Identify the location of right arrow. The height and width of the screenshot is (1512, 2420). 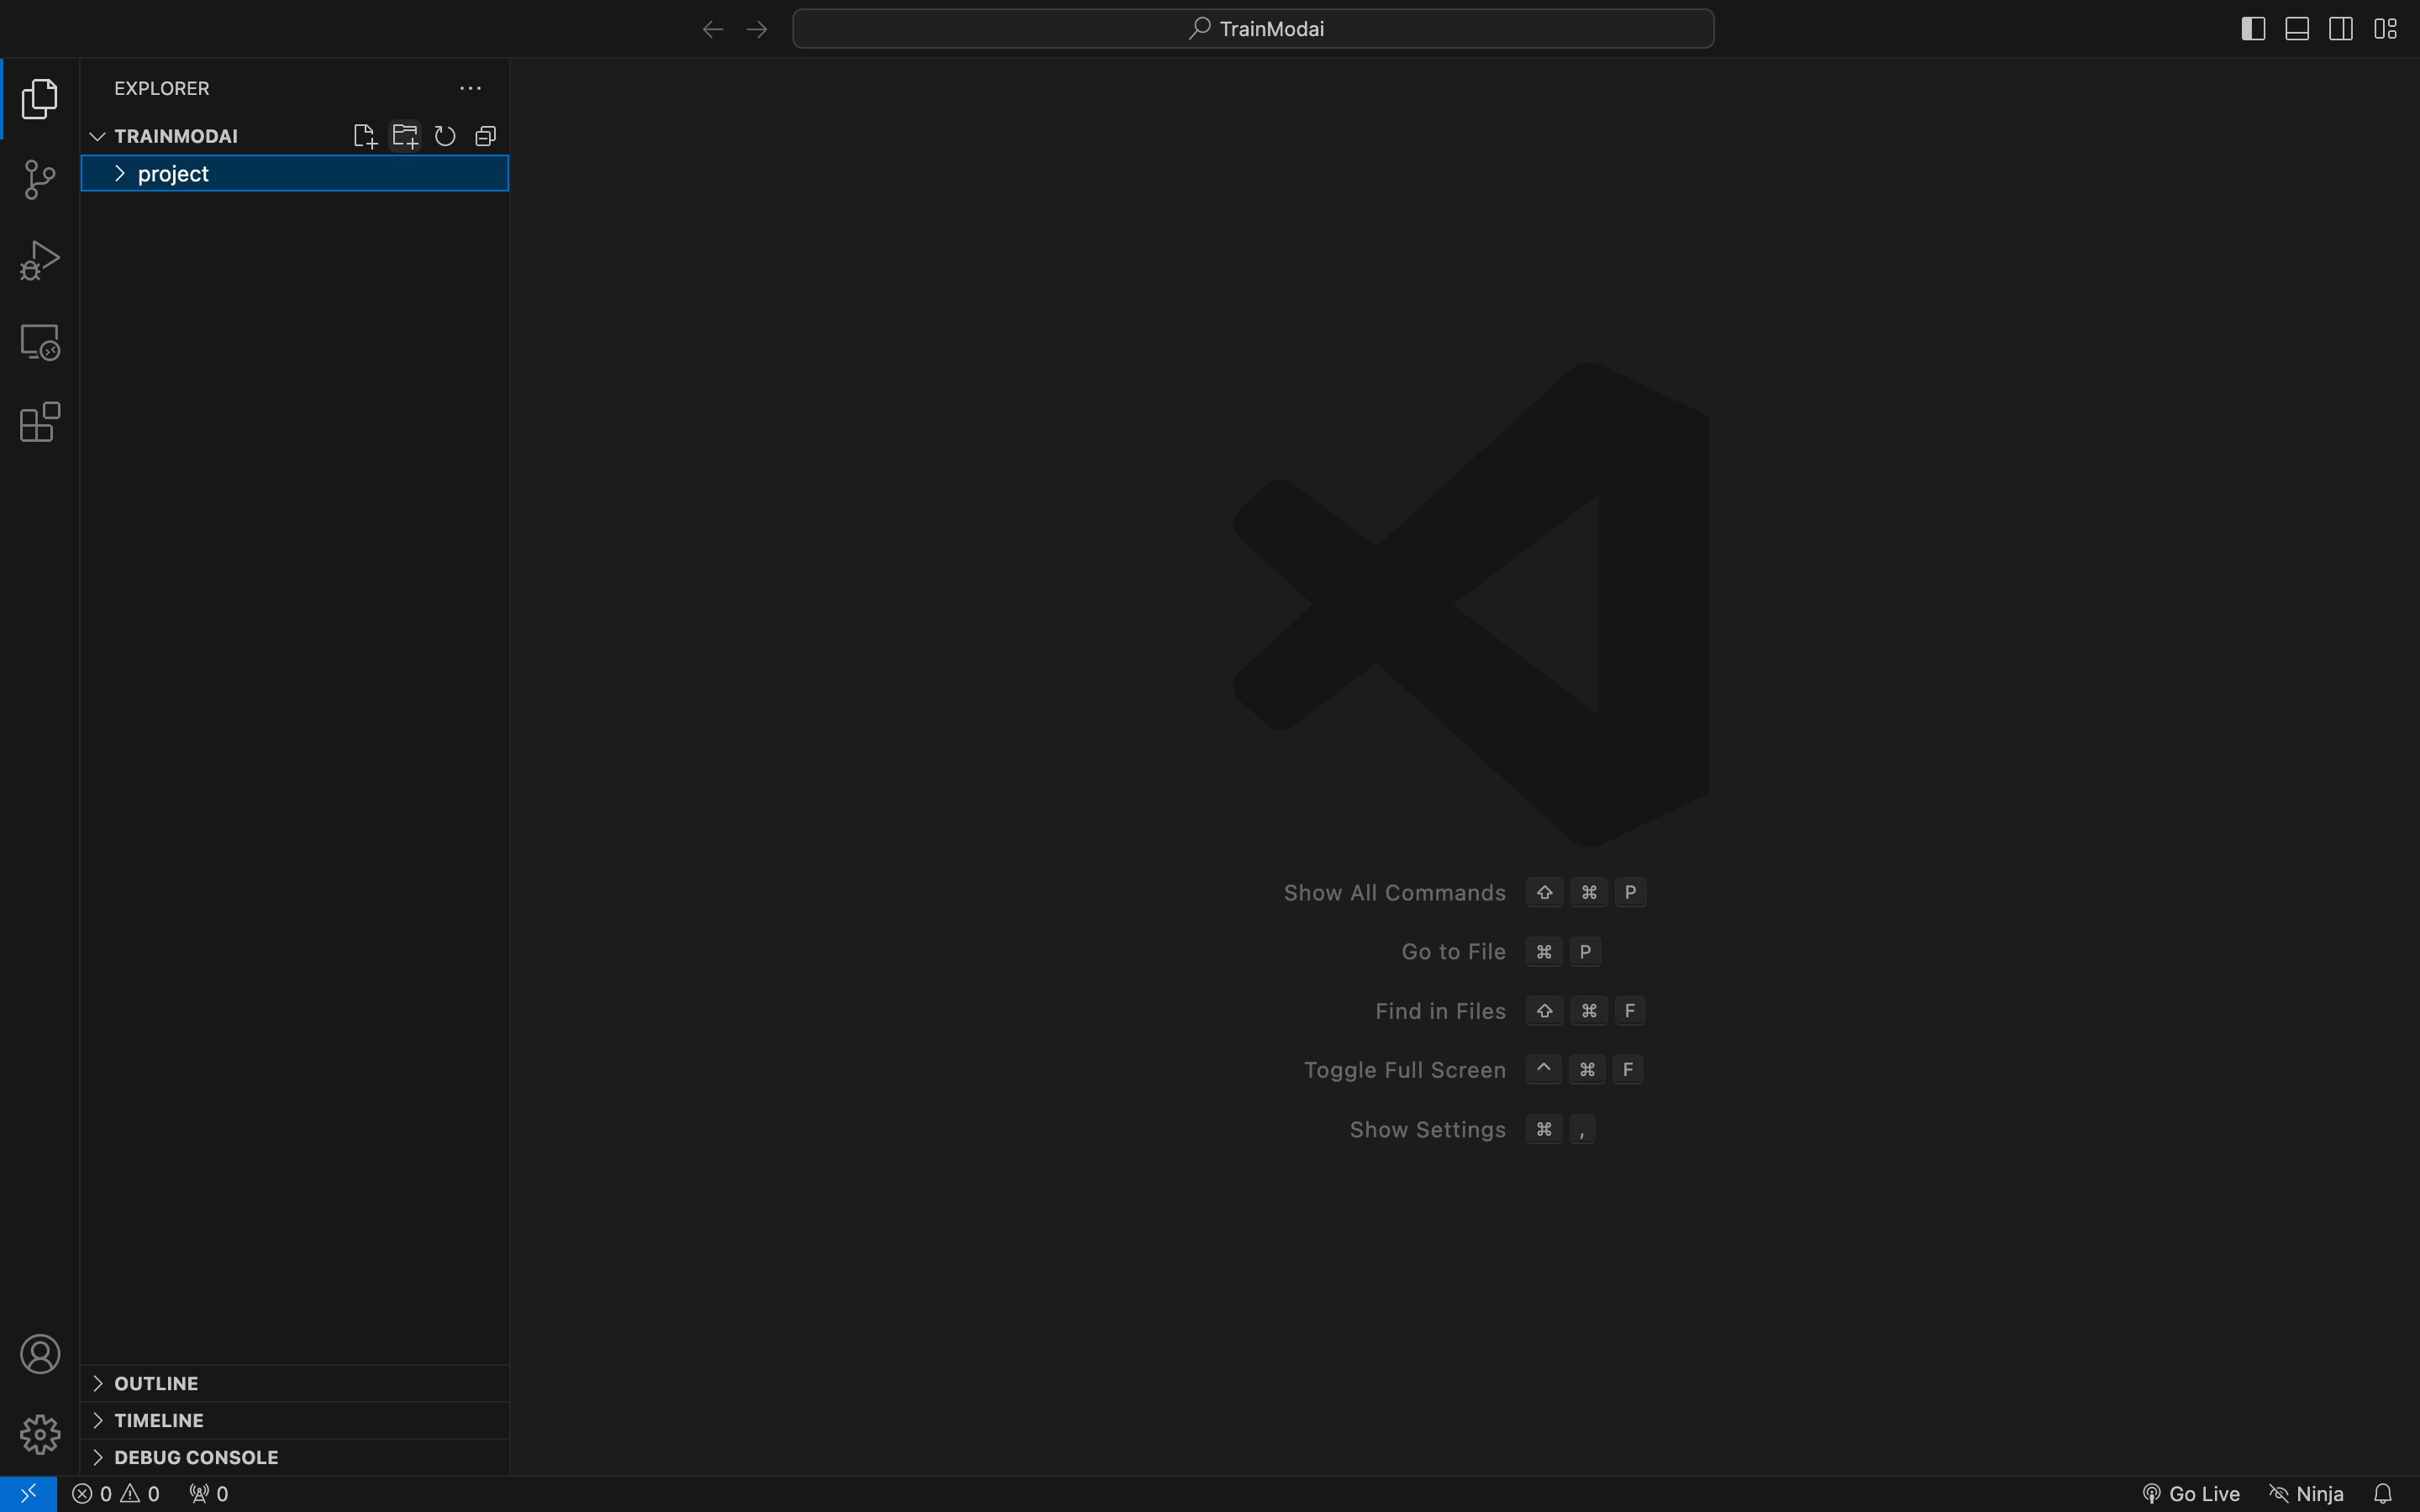
(697, 27).